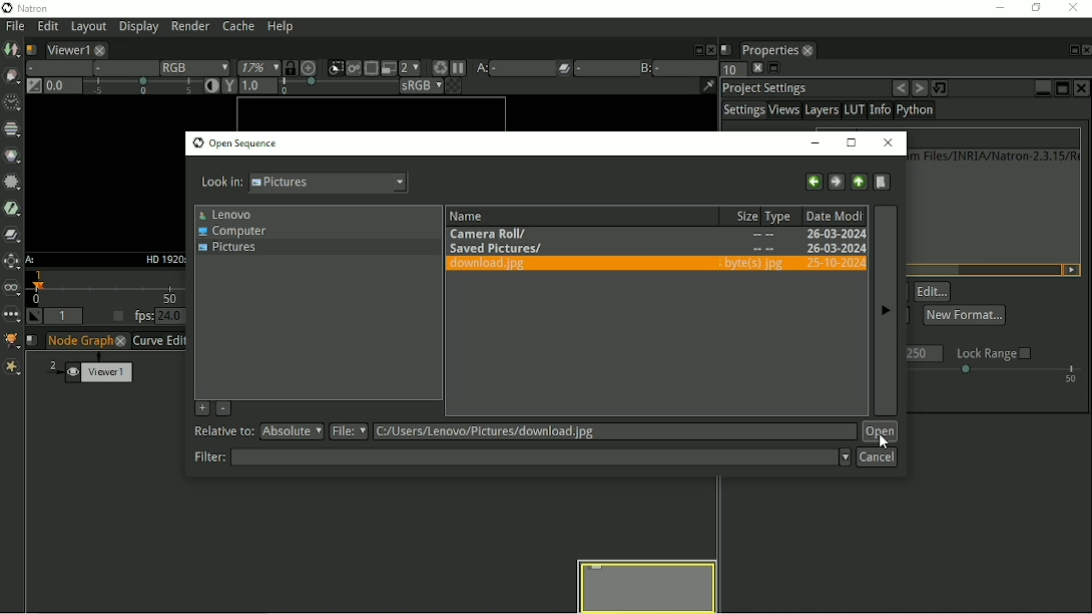  I want to click on Remove from favorites, so click(224, 410).